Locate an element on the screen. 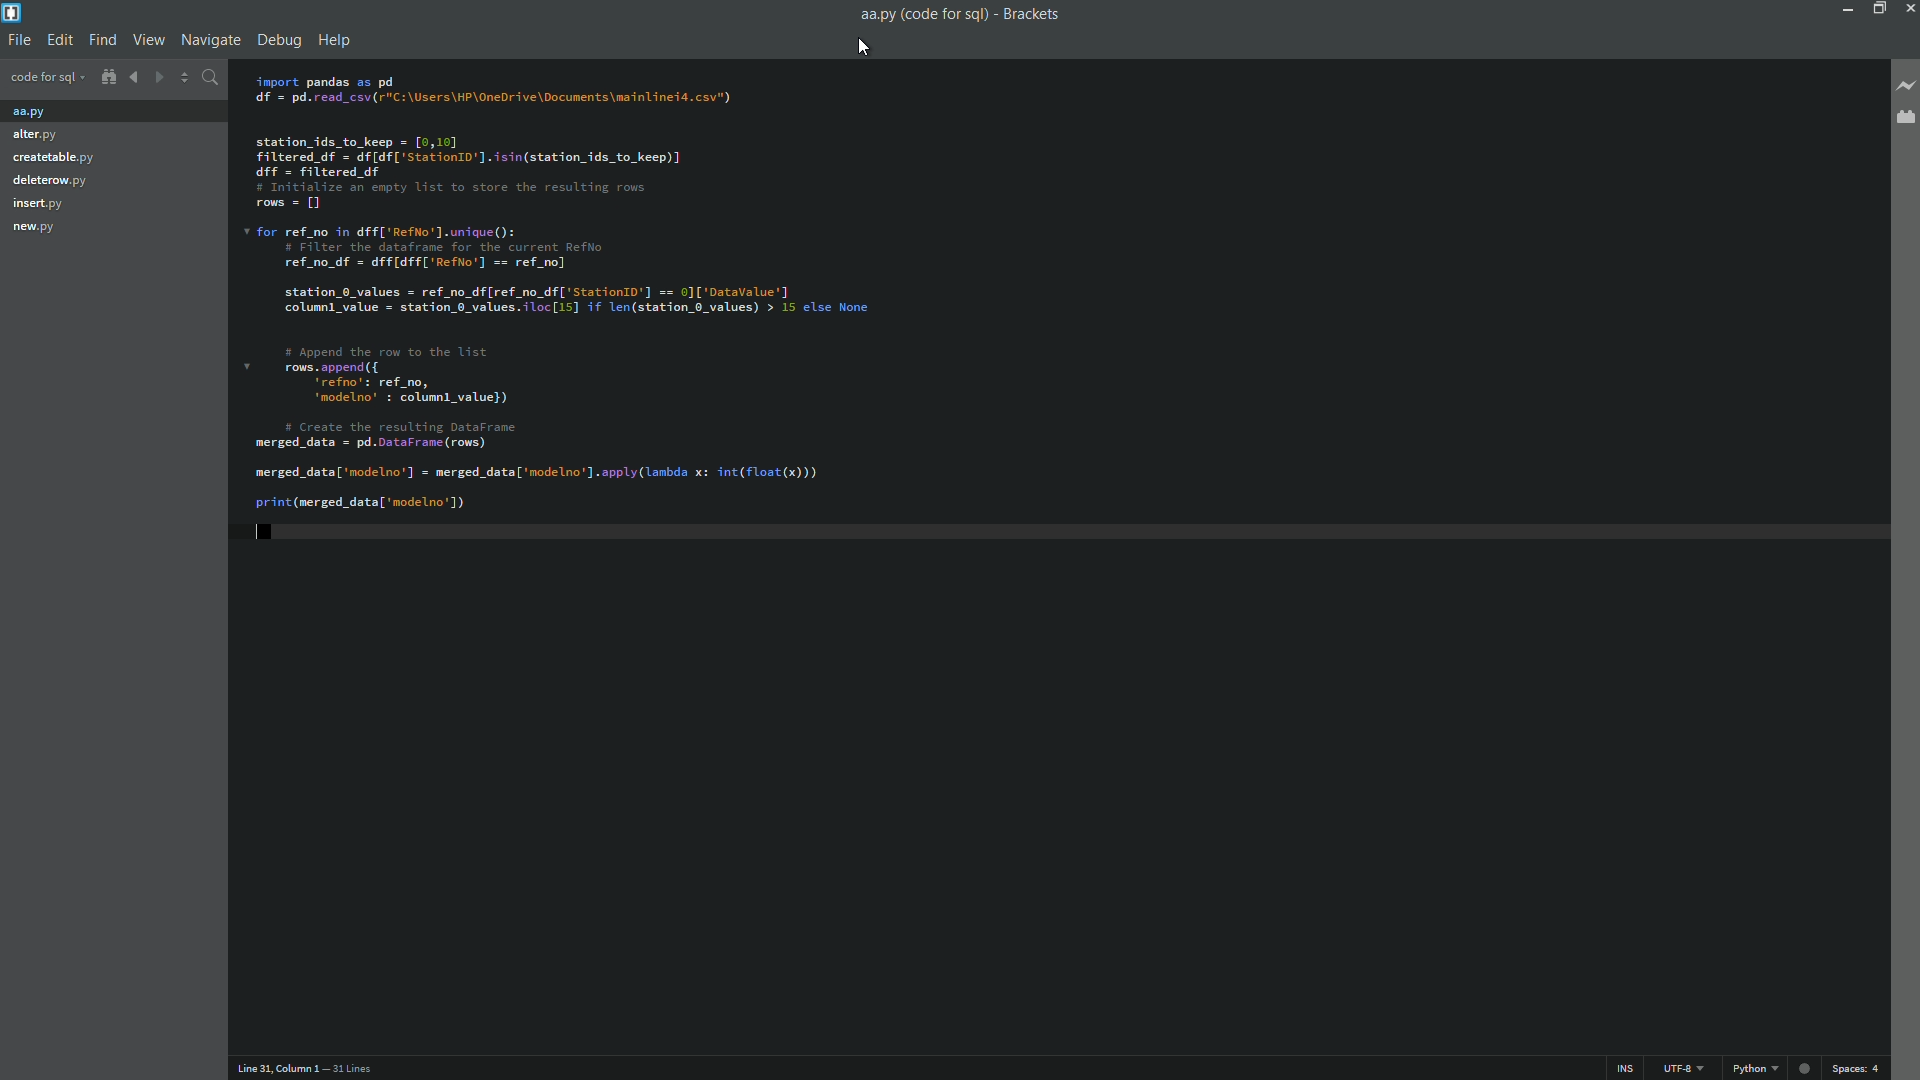 This screenshot has height=1080, width=1920. live preview is located at coordinates (1907, 85).